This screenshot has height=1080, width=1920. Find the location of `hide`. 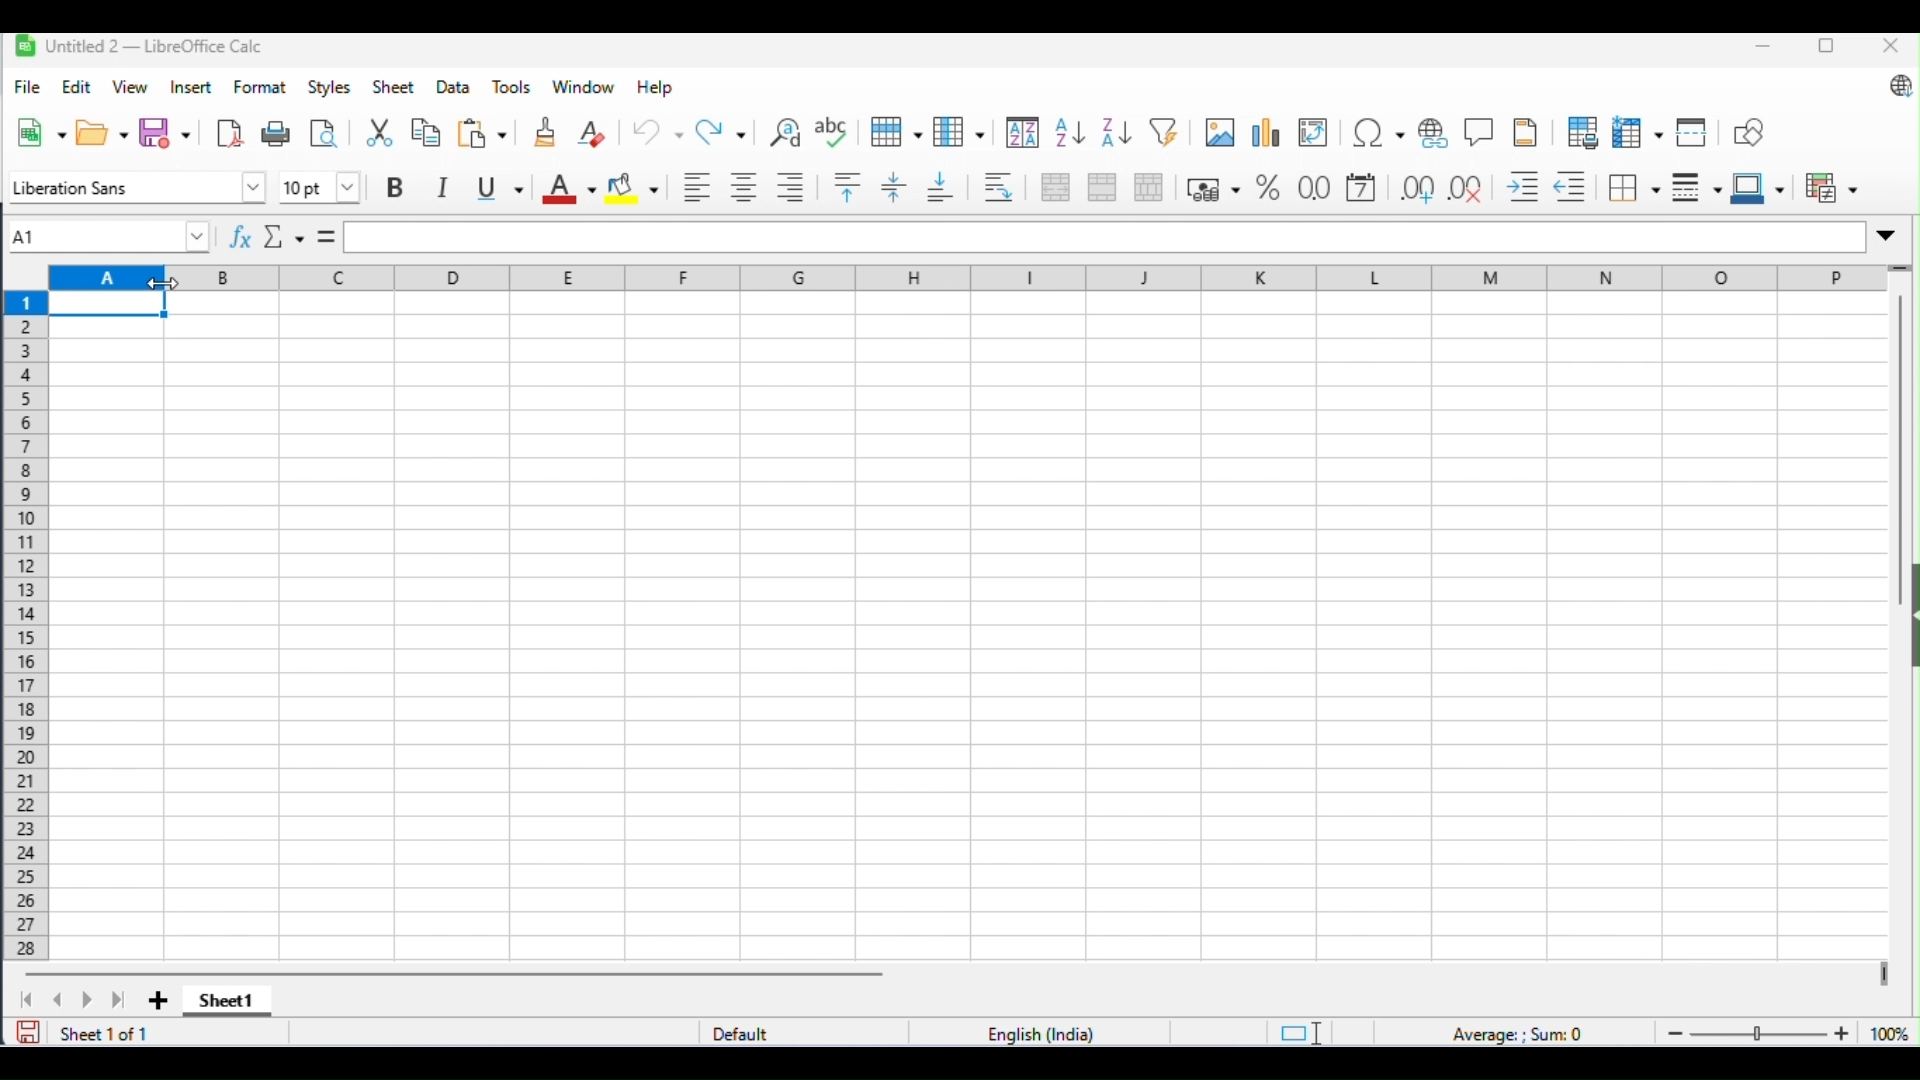

hide is located at coordinates (1908, 619).